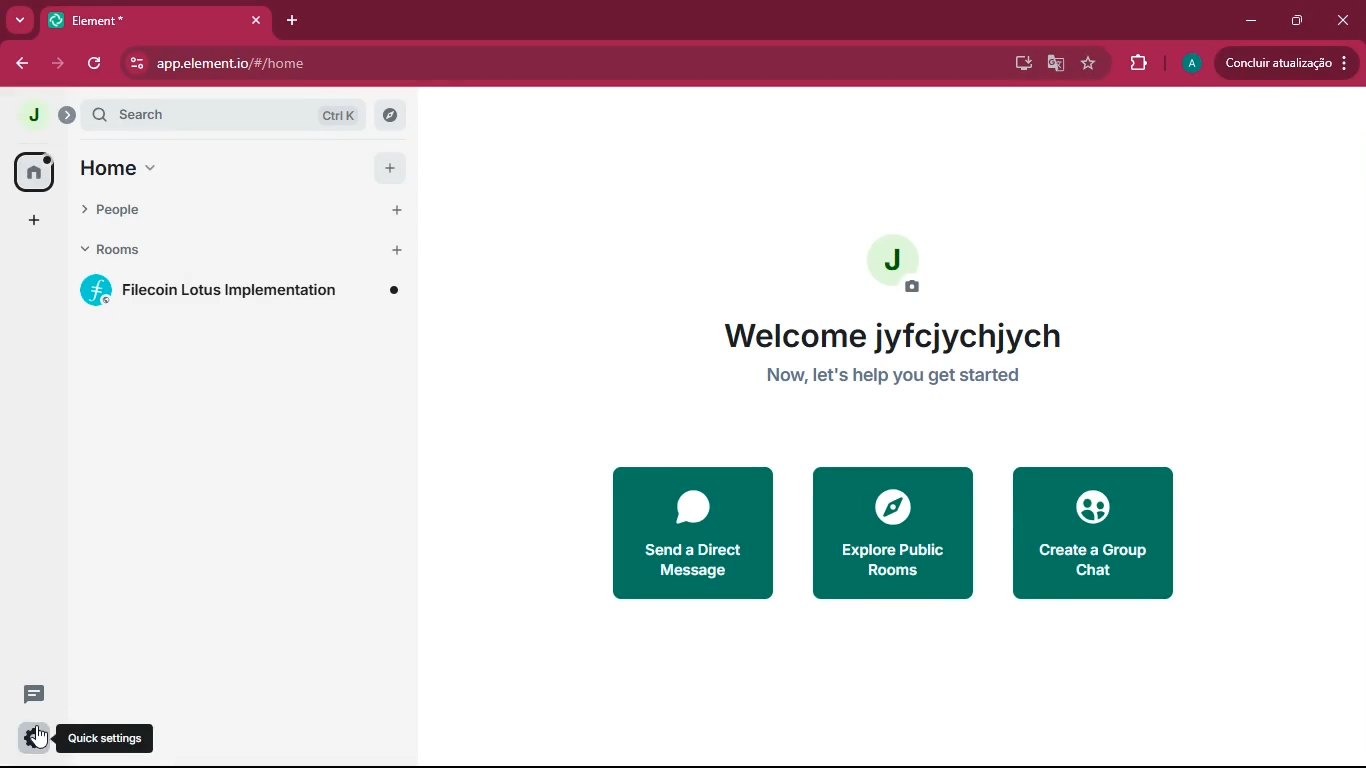  What do you see at coordinates (1297, 22) in the screenshot?
I see `maximize` at bounding box center [1297, 22].